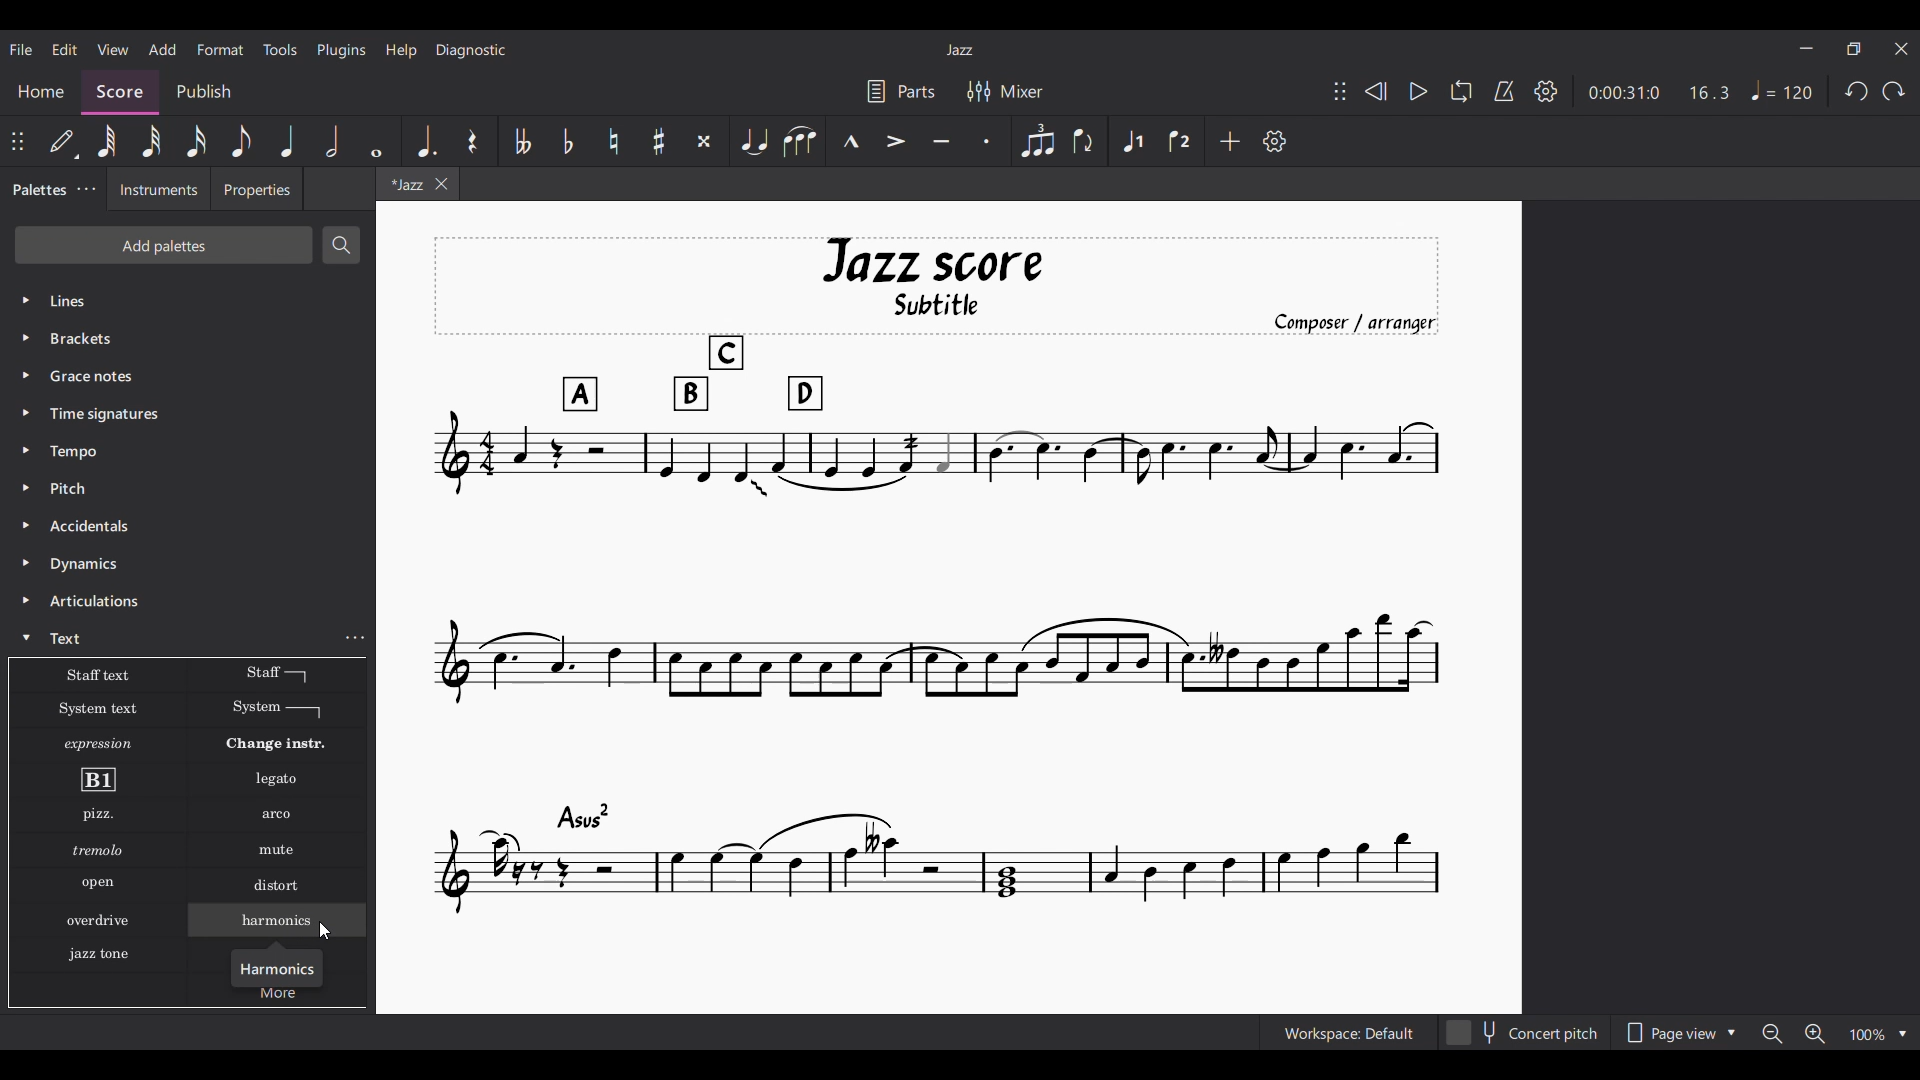 This screenshot has width=1920, height=1080. What do you see at coordinates (424, 141) in the screenshot?
I see `Augmentation dot` at bounding box center [424, 141].